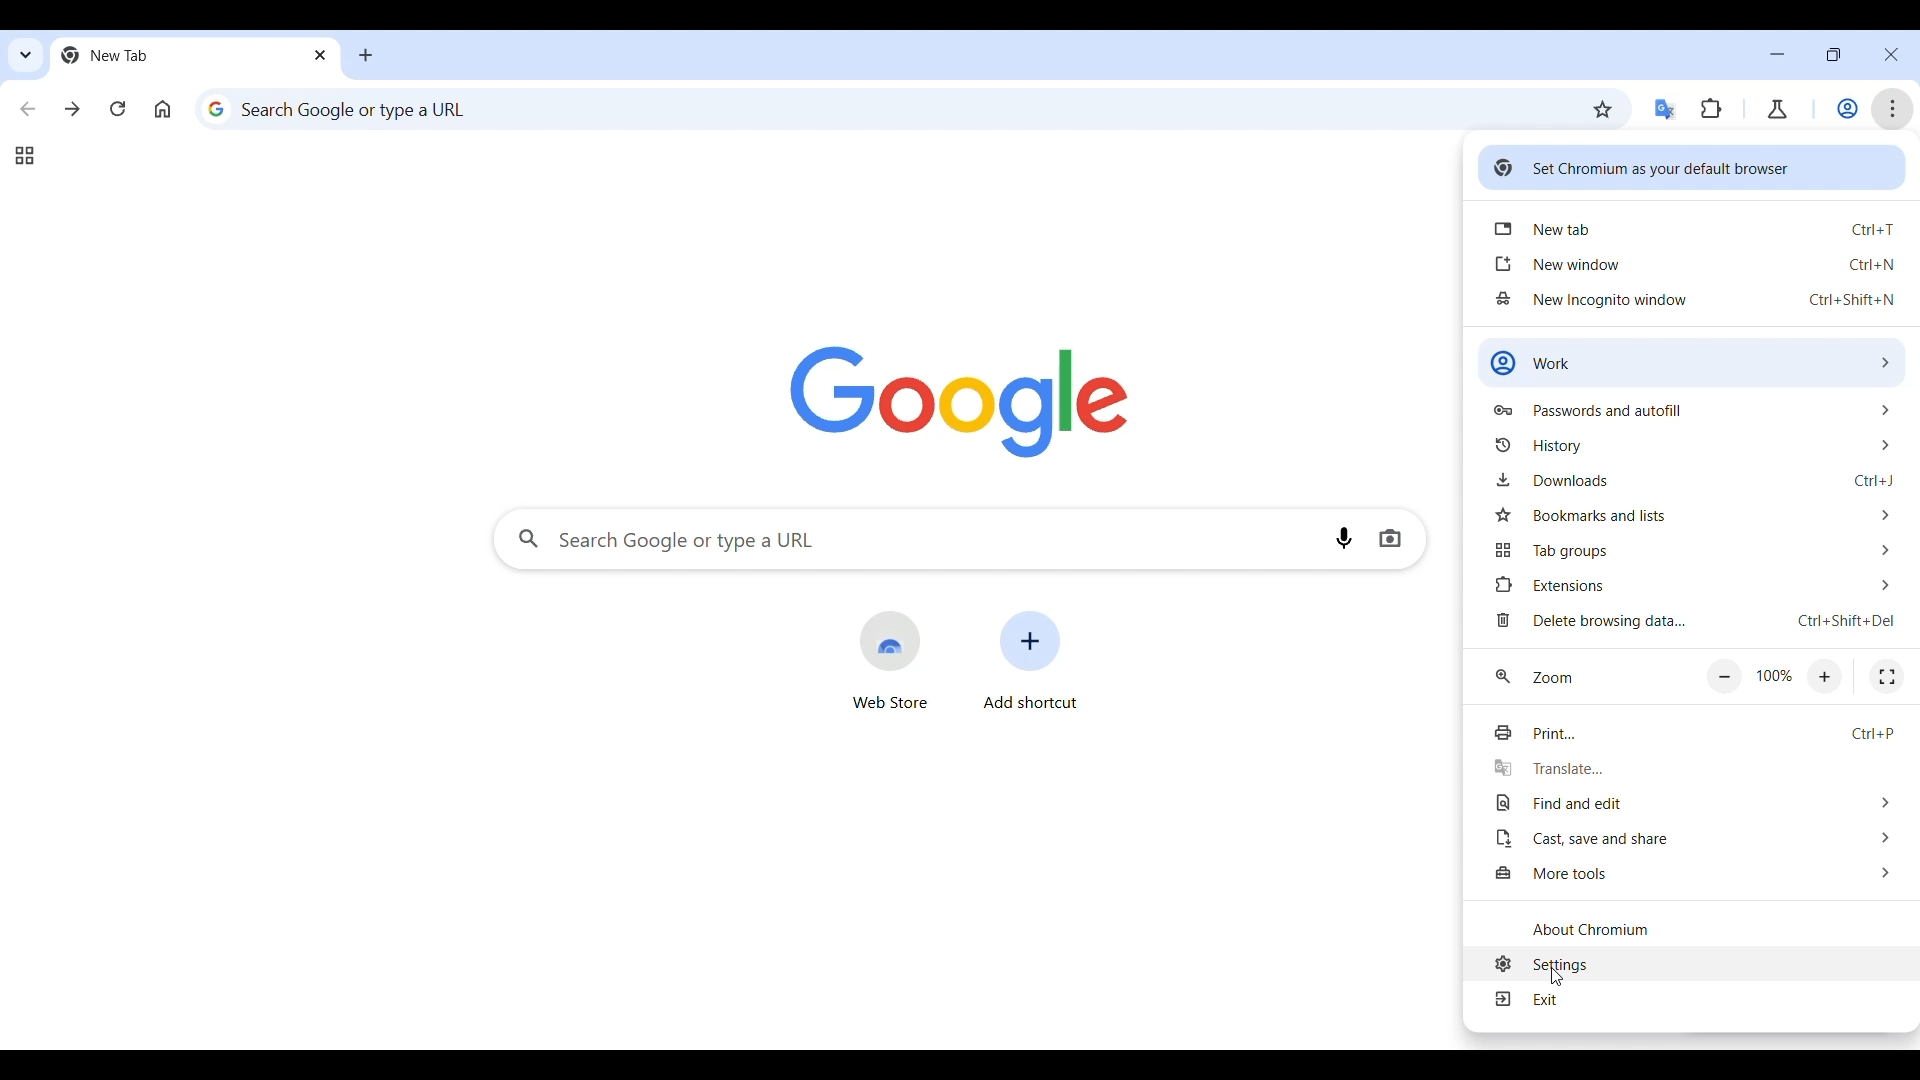 The image size is (1920, 1080). I want to click on Minimize, so click(1777, 54).